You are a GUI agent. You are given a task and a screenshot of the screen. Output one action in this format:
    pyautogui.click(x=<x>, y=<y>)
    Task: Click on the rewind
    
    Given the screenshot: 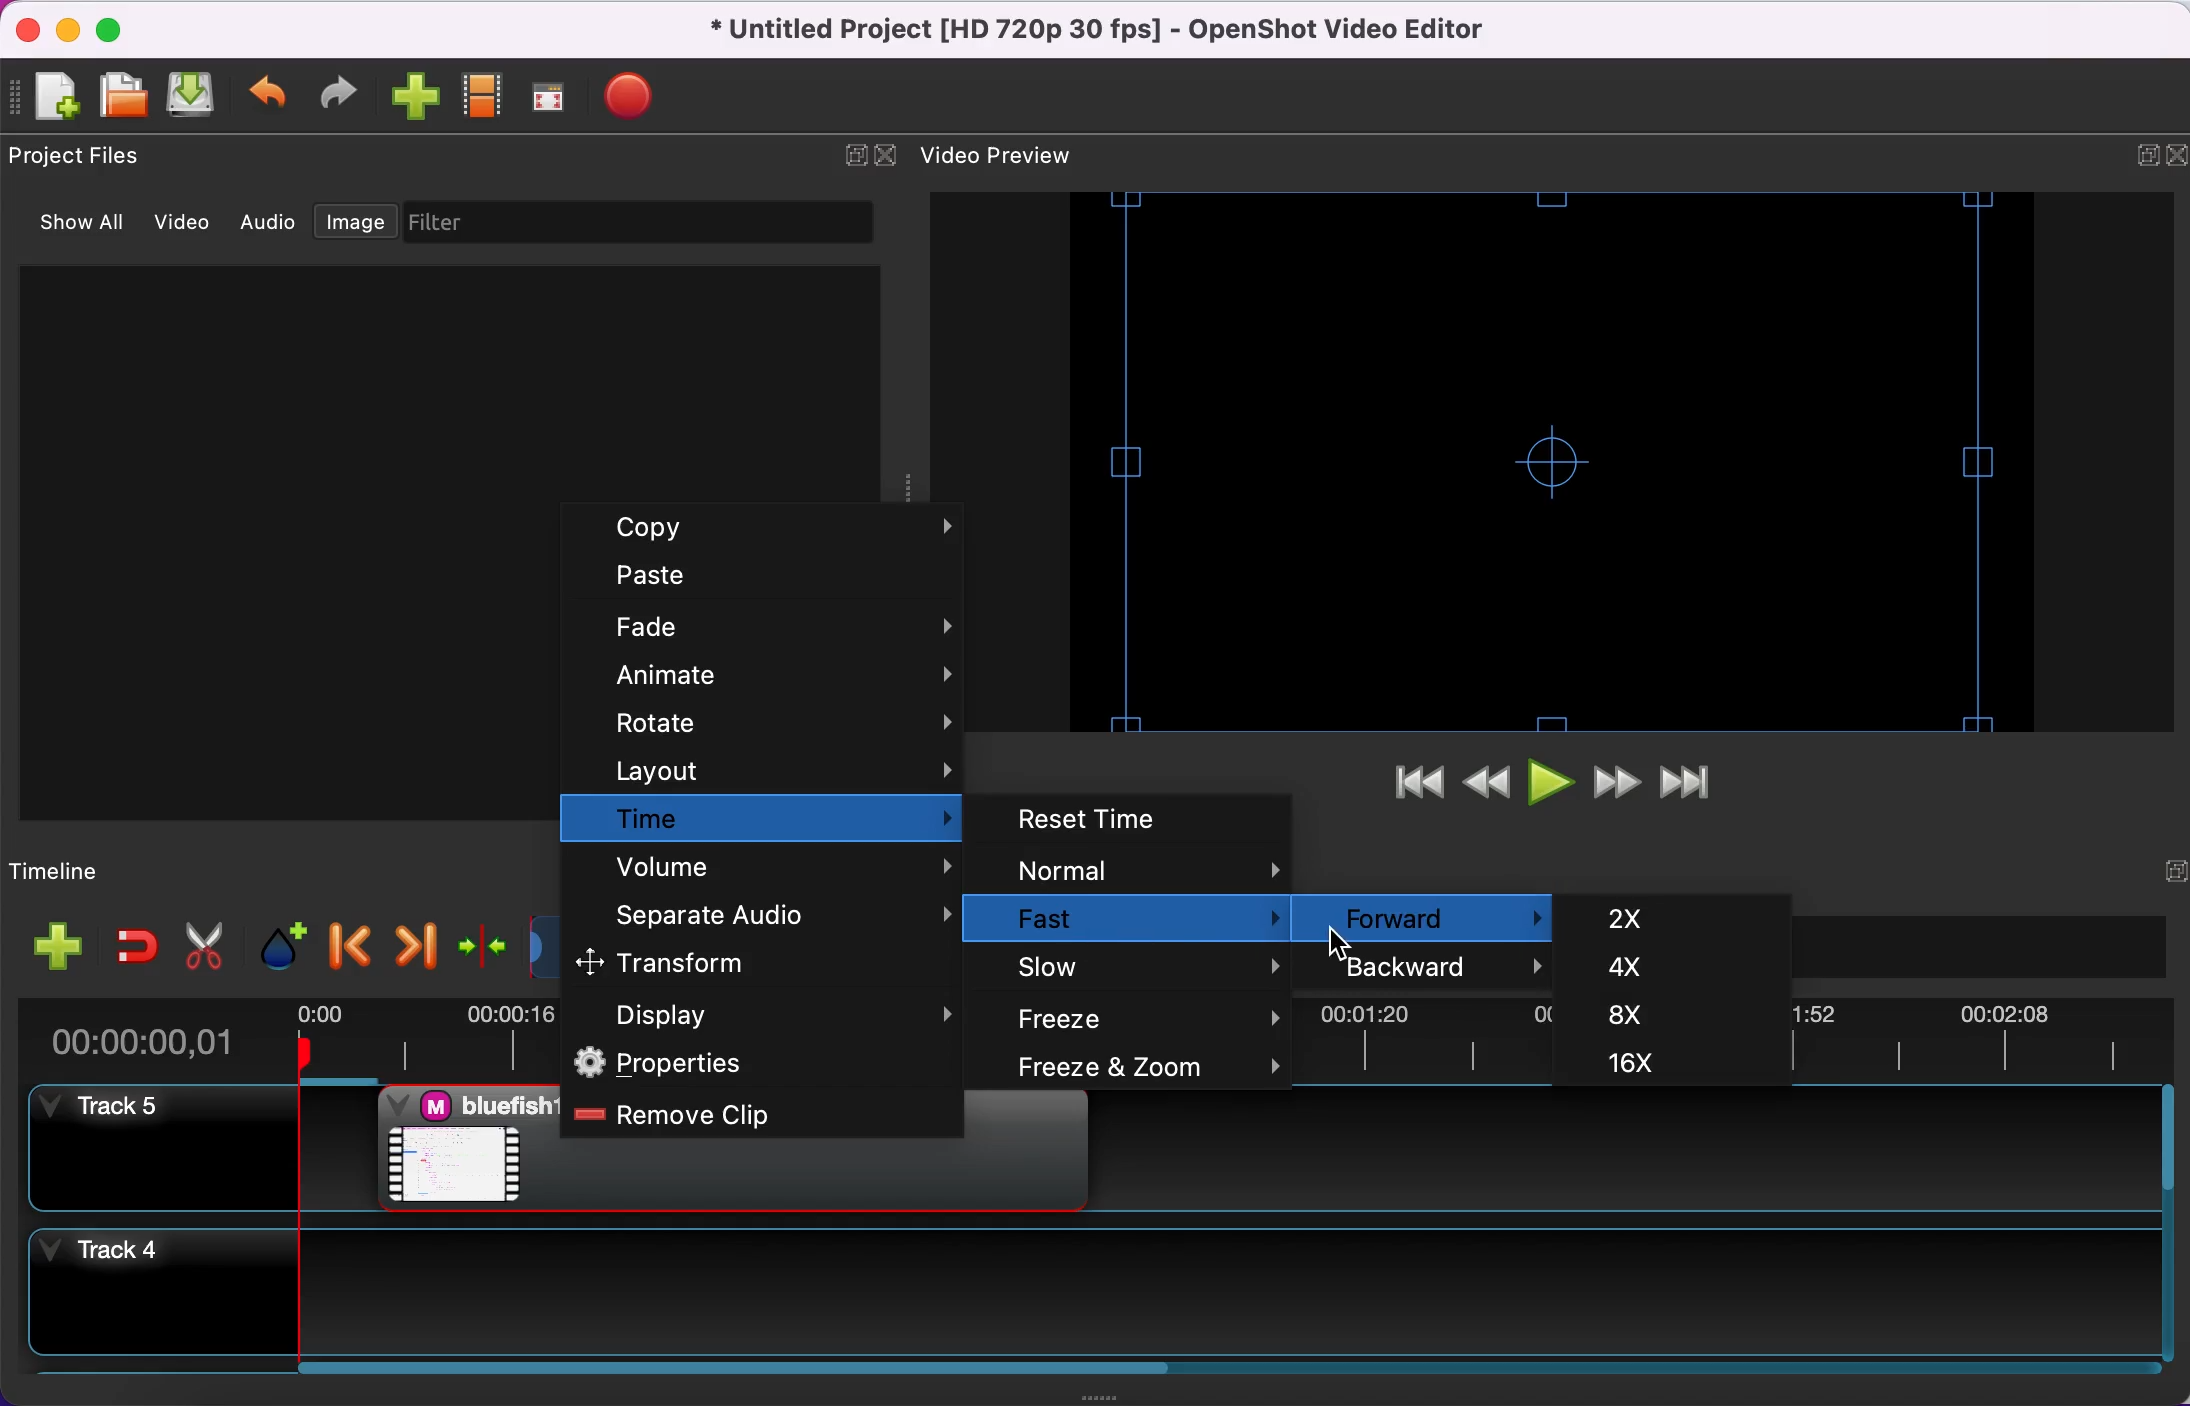 What is the action you would take?
    pyautogui.click(x=1482, y=790)
    